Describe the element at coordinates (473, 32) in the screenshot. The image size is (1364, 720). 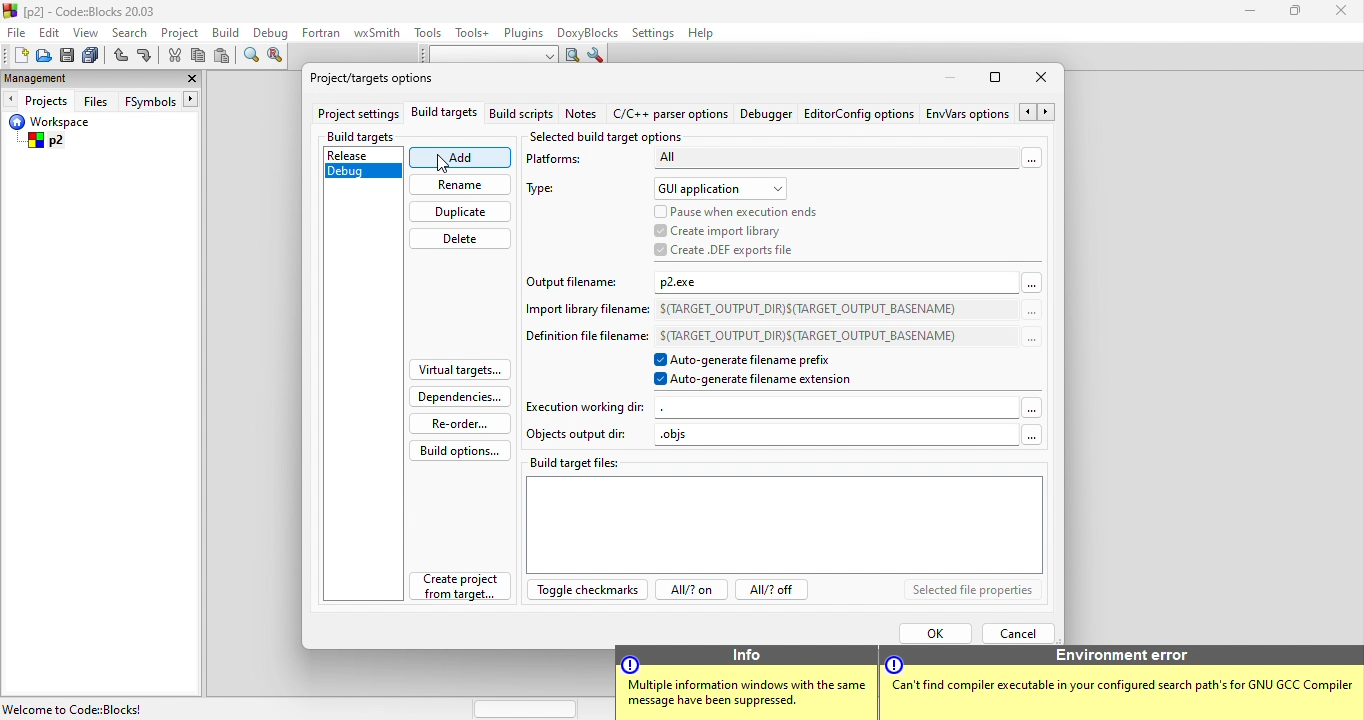
I see `tools++` at that location.